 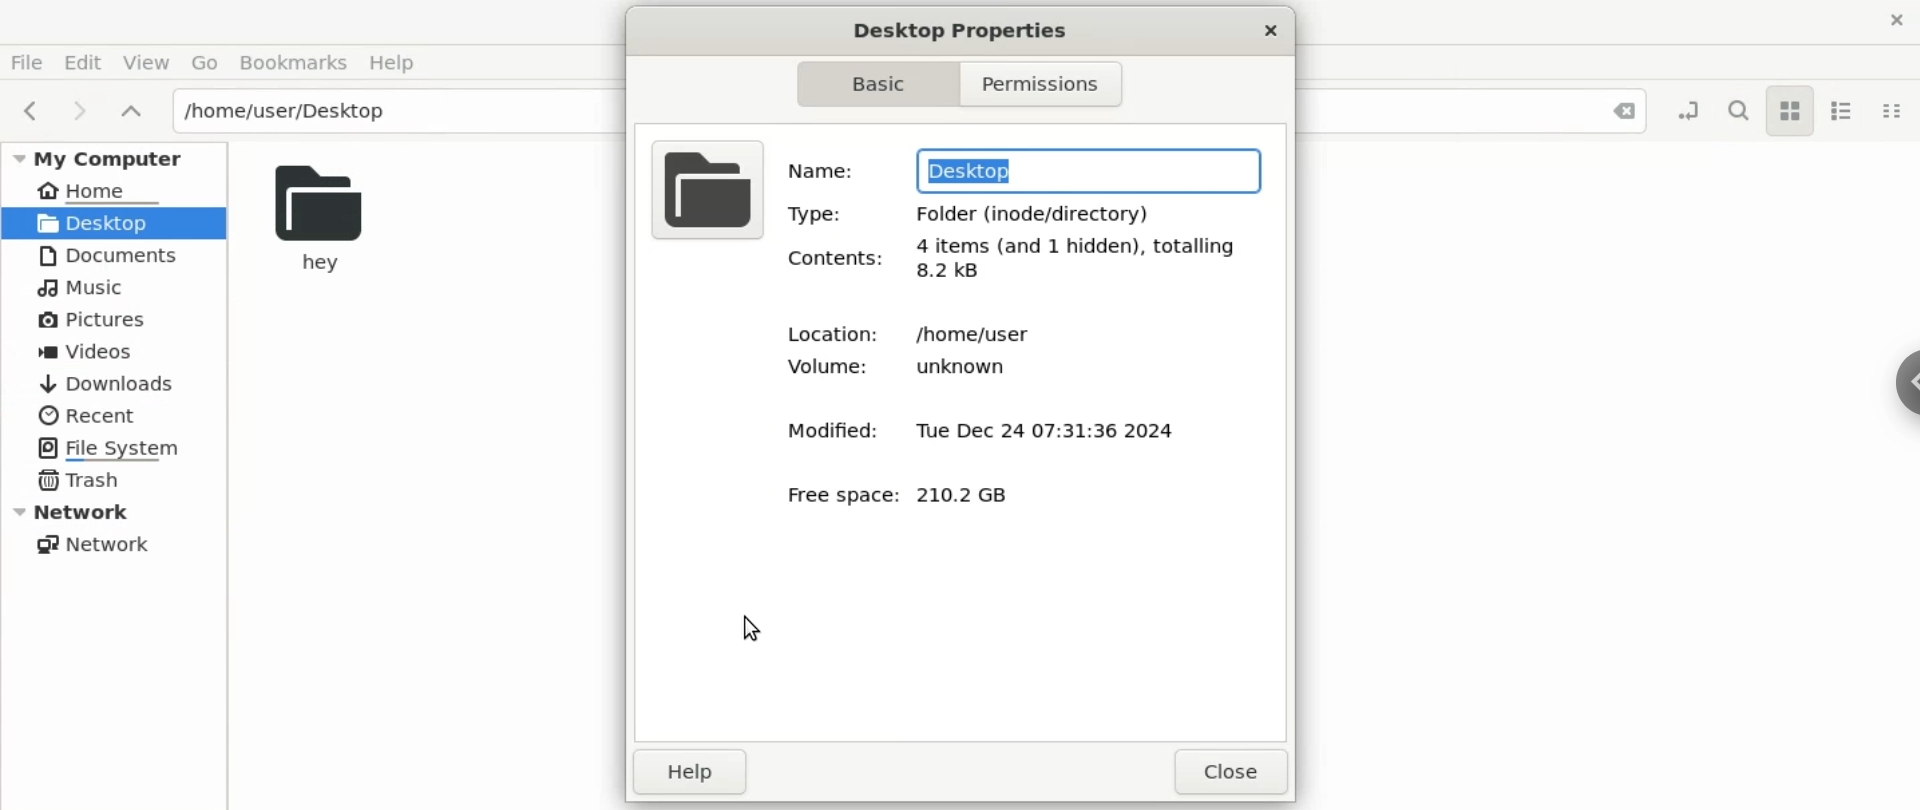 I want to click on icon view, so click(x=1792, y=114).